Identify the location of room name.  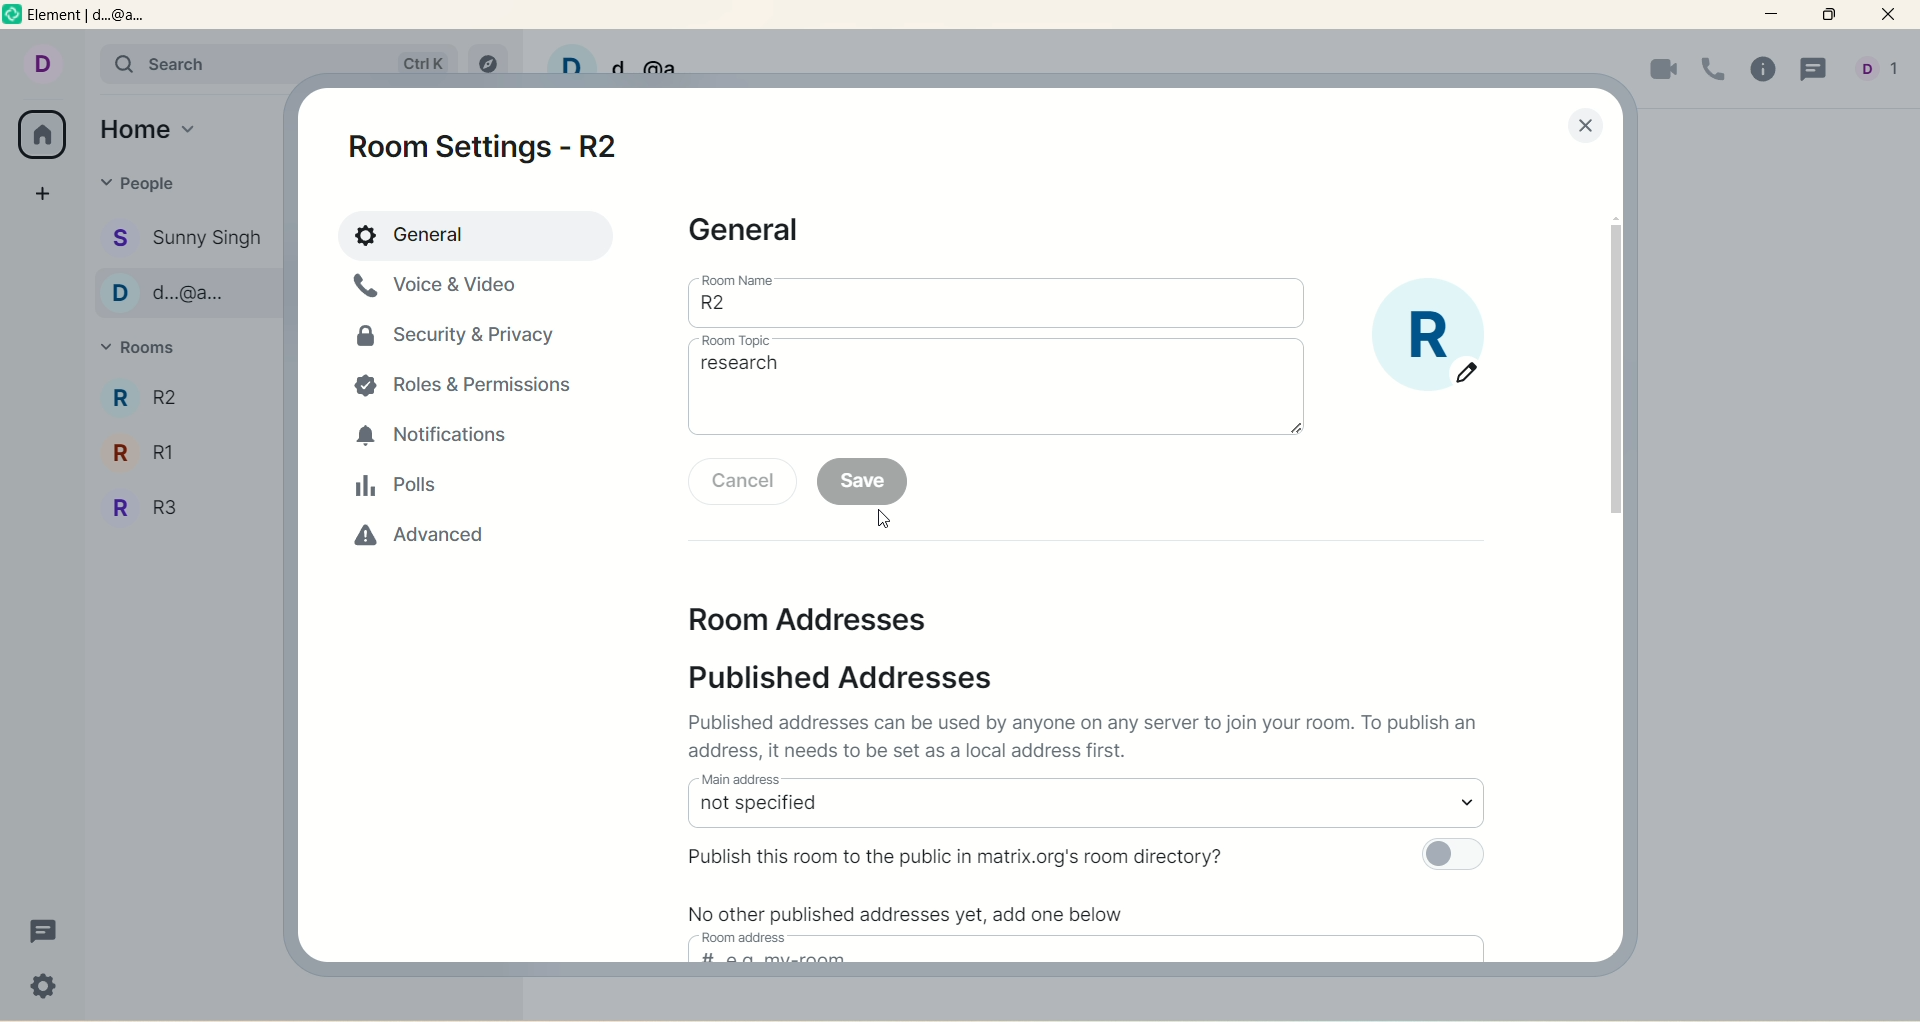
(997, 311).